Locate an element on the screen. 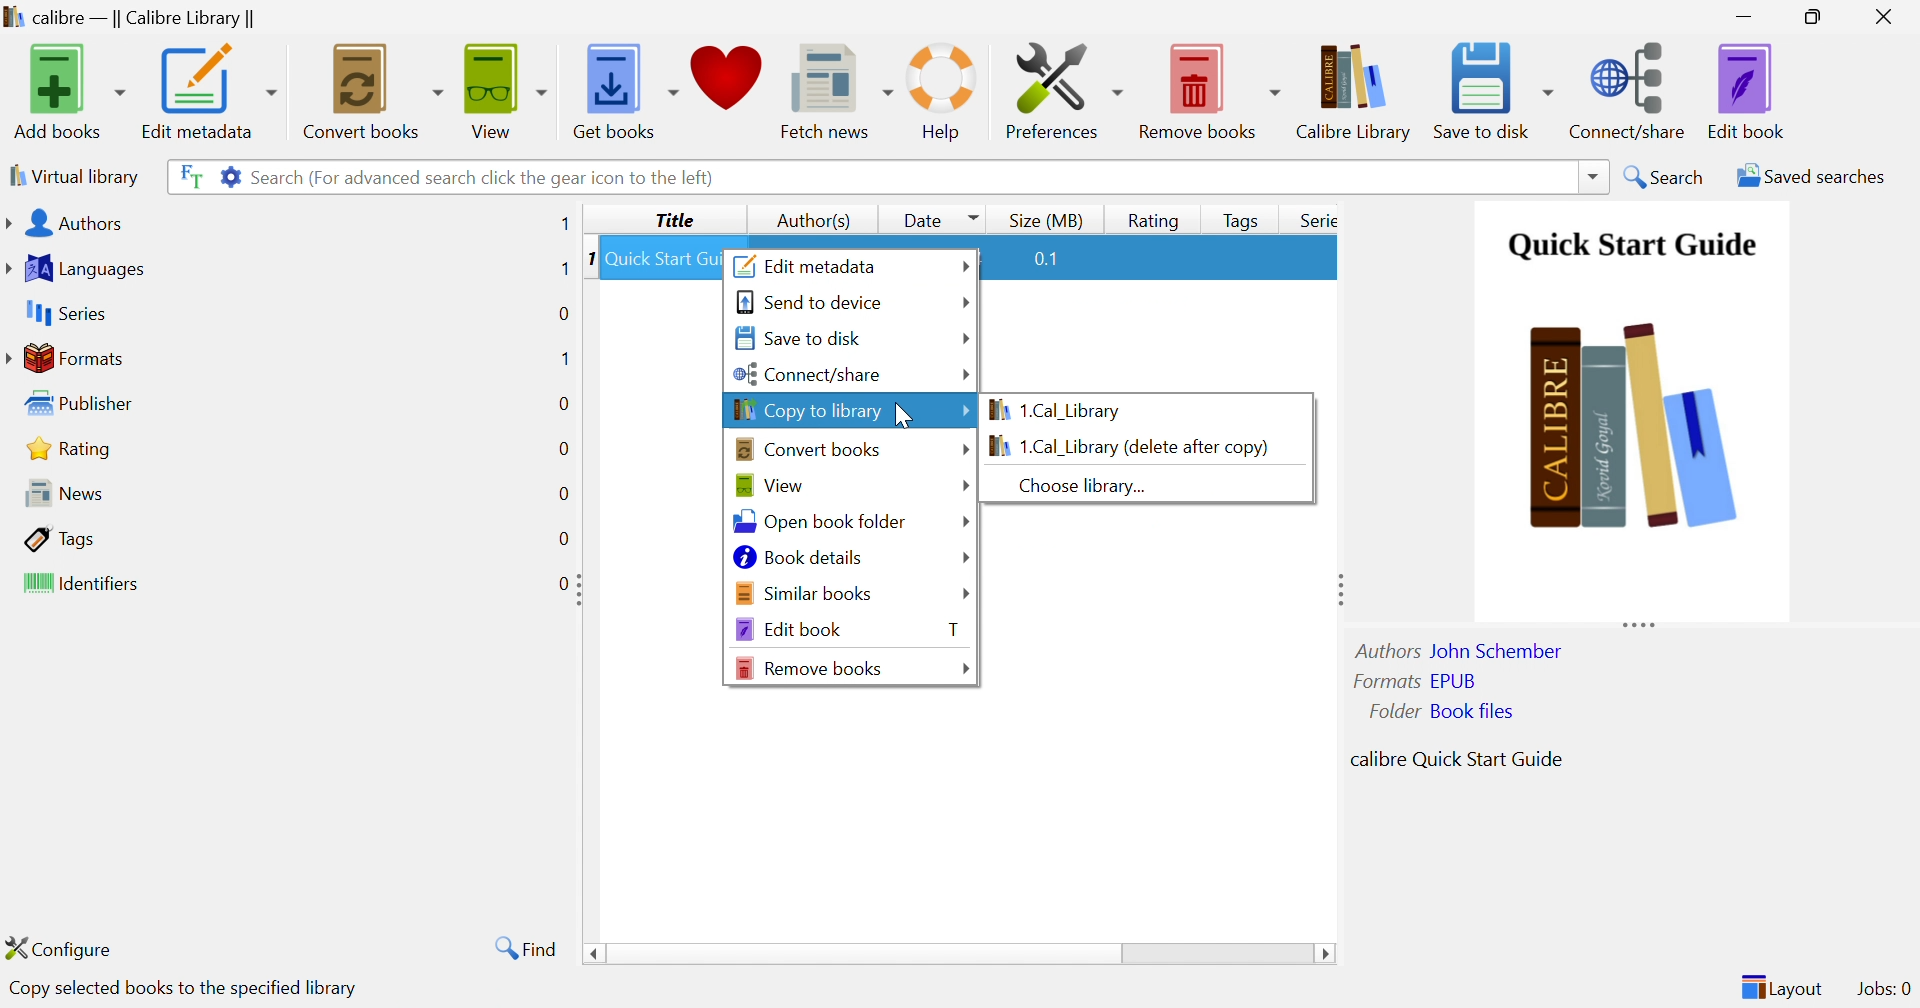 The image size is (1920, 1008). Drop Down is located at coordinates (1589, 175).